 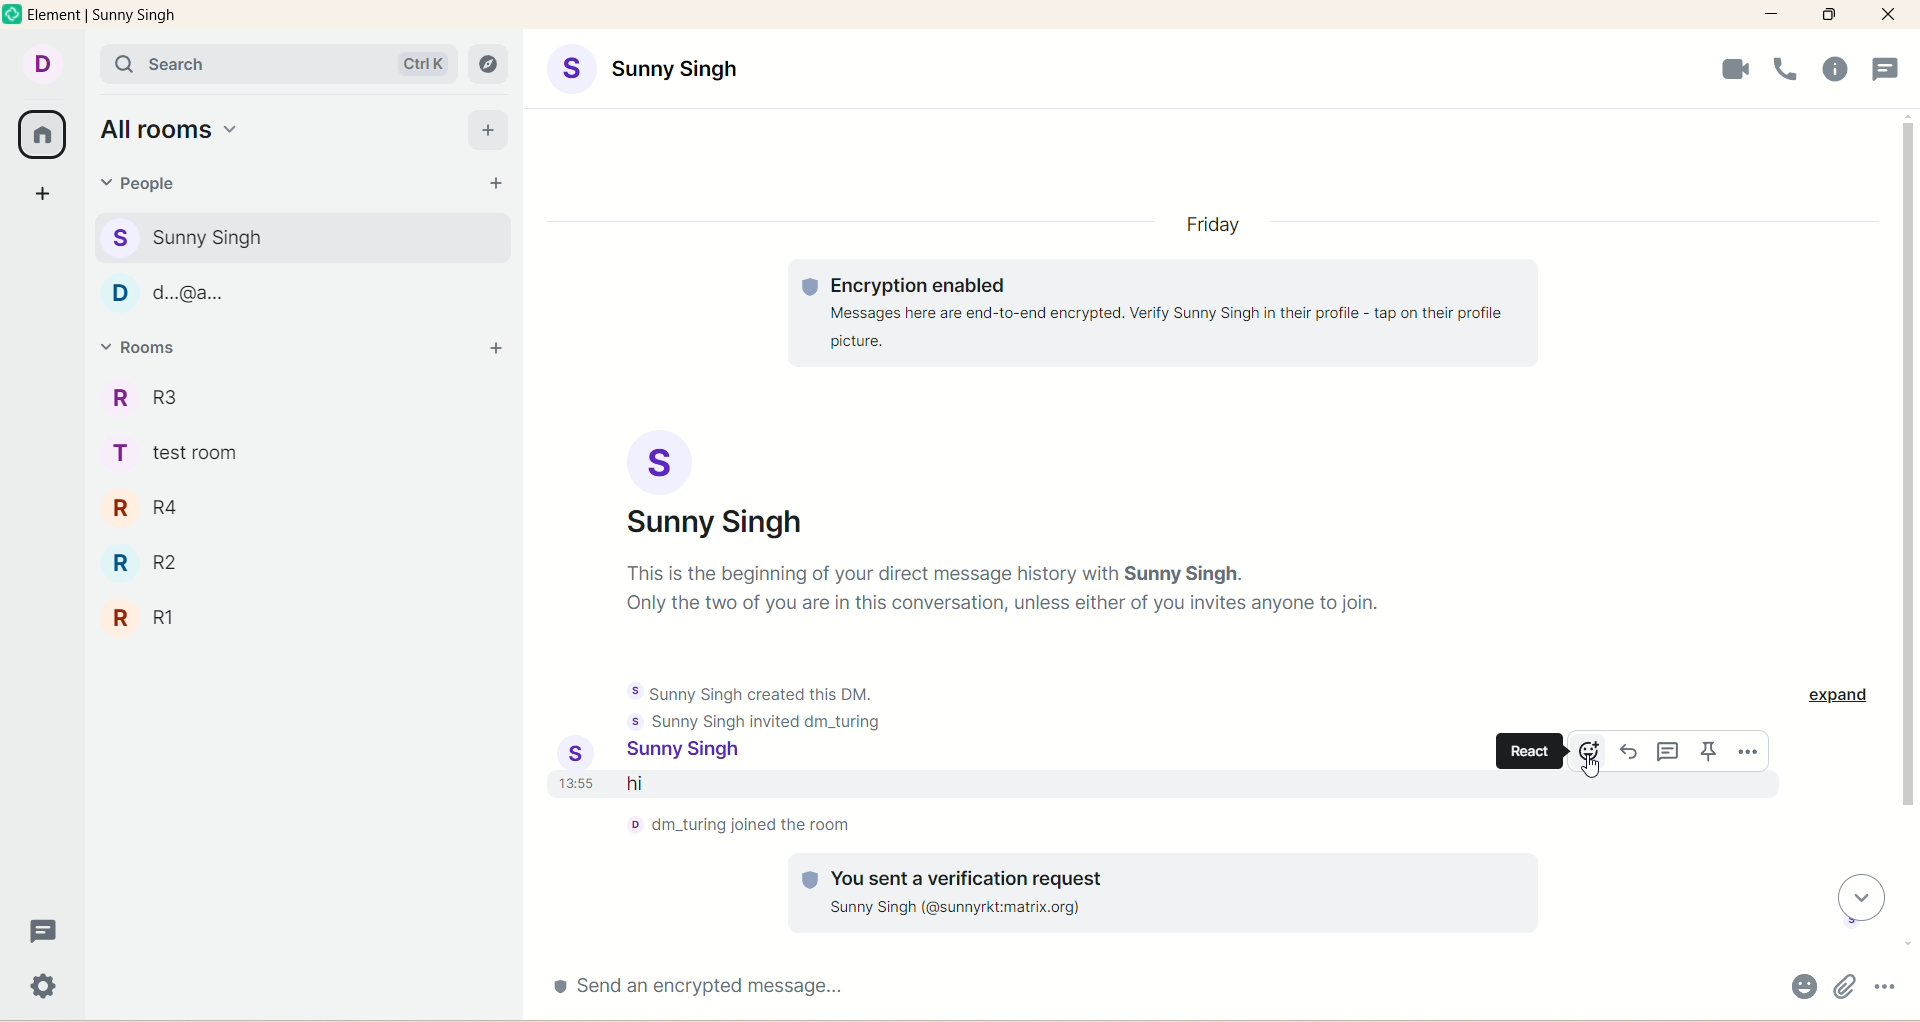 What do you see at coordinates (302, 238) in the screenshot?
I see `Sunny Singh chat` at bounding box center [302, 238].